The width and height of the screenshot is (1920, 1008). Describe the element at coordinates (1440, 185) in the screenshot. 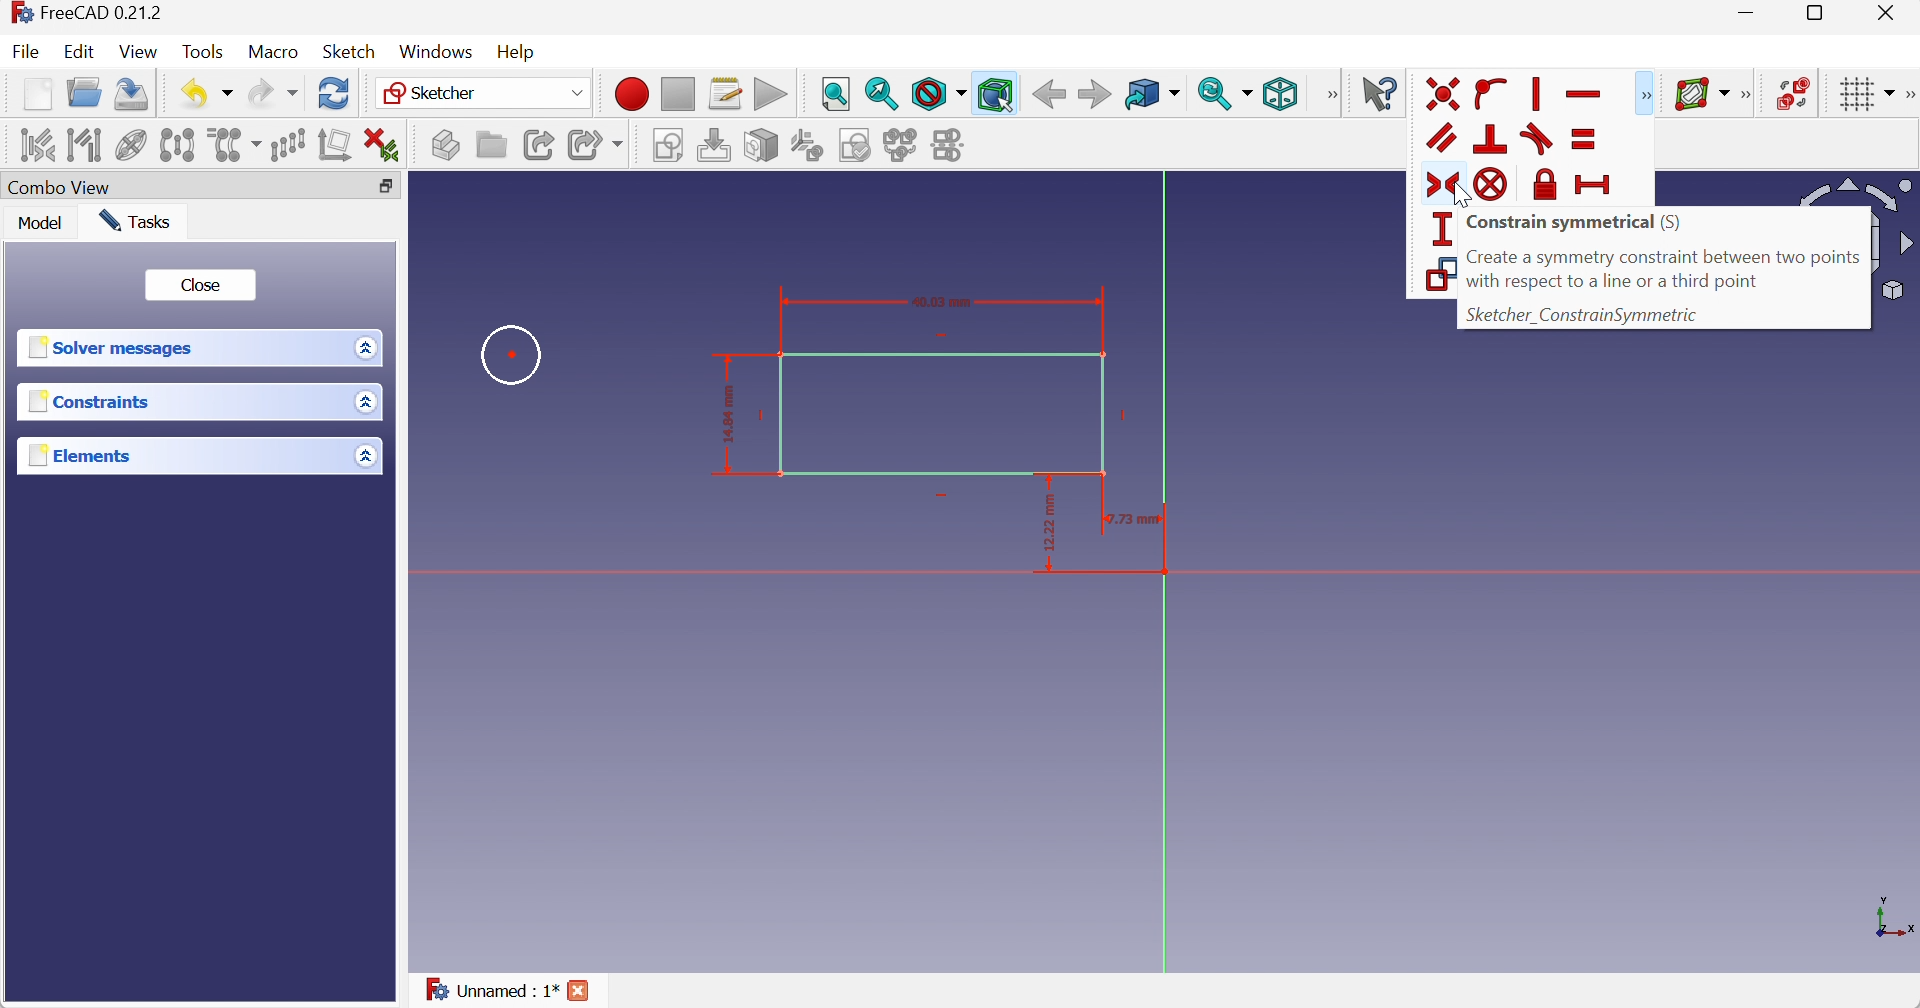

I see `Constrain symmetrical` at that location.